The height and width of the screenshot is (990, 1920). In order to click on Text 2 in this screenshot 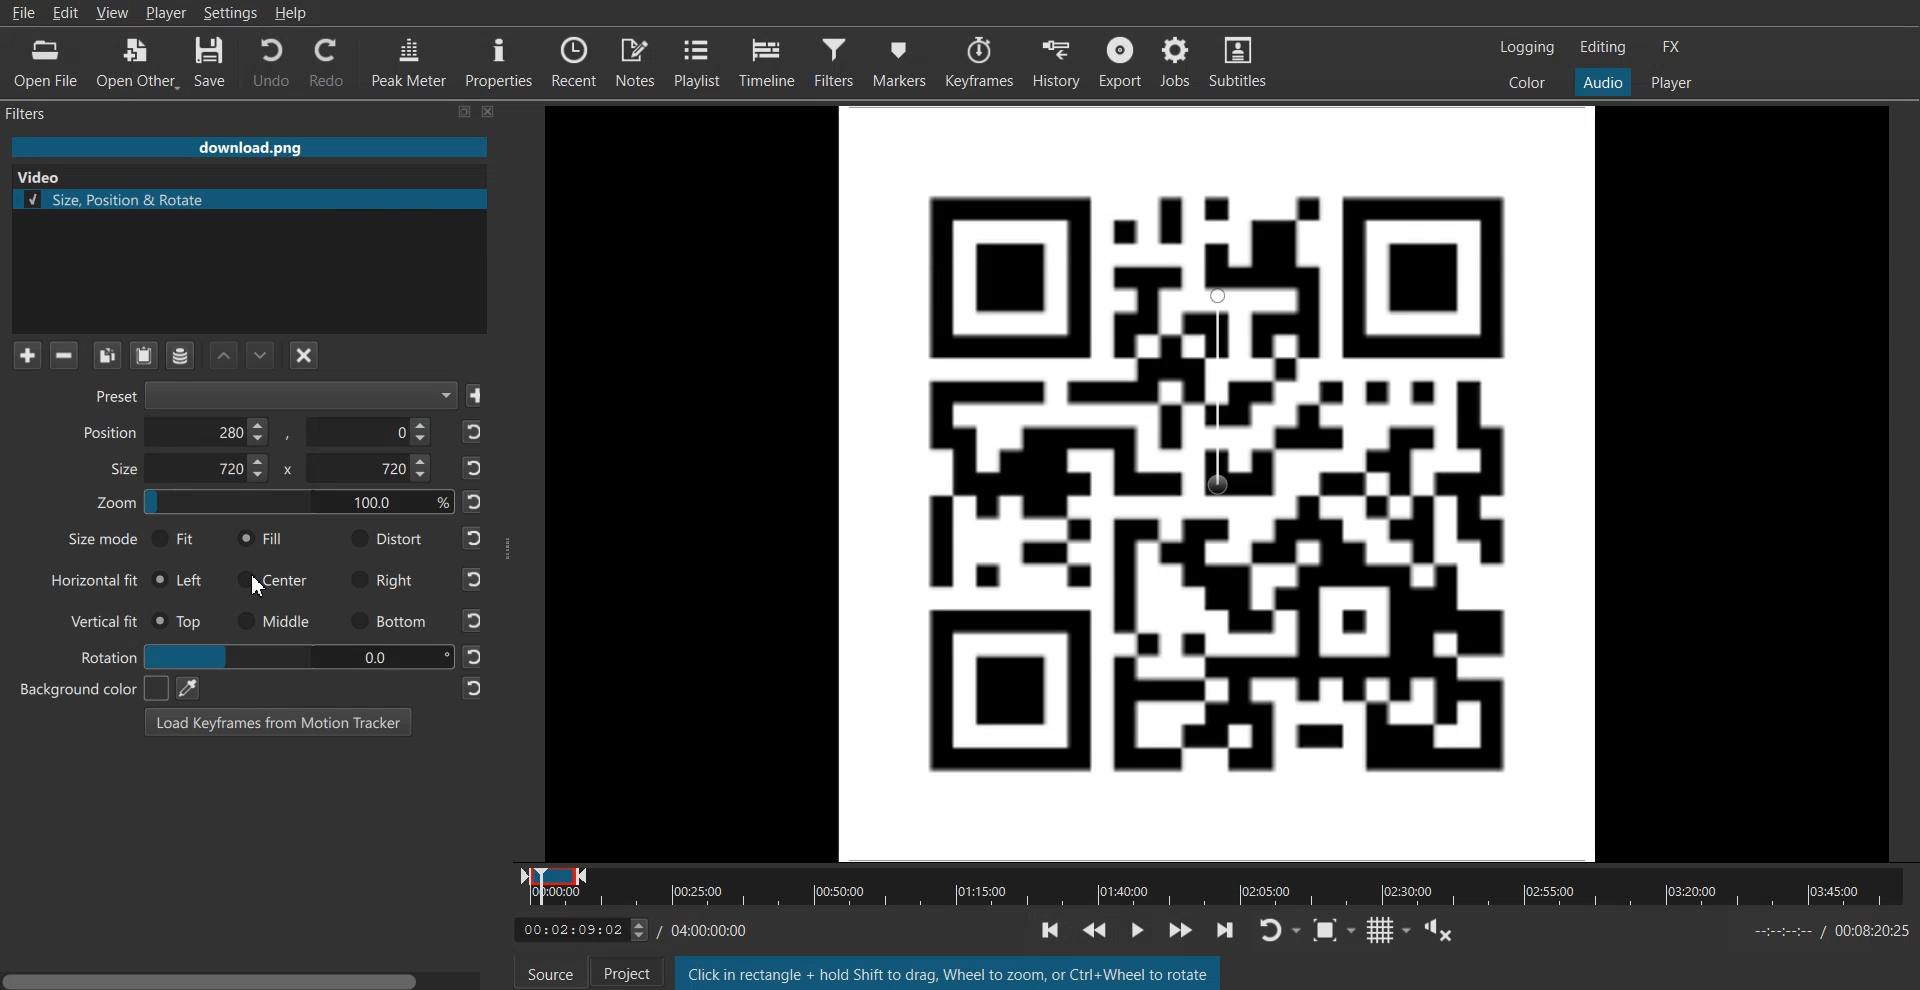, I will do `click(37, 177)`.